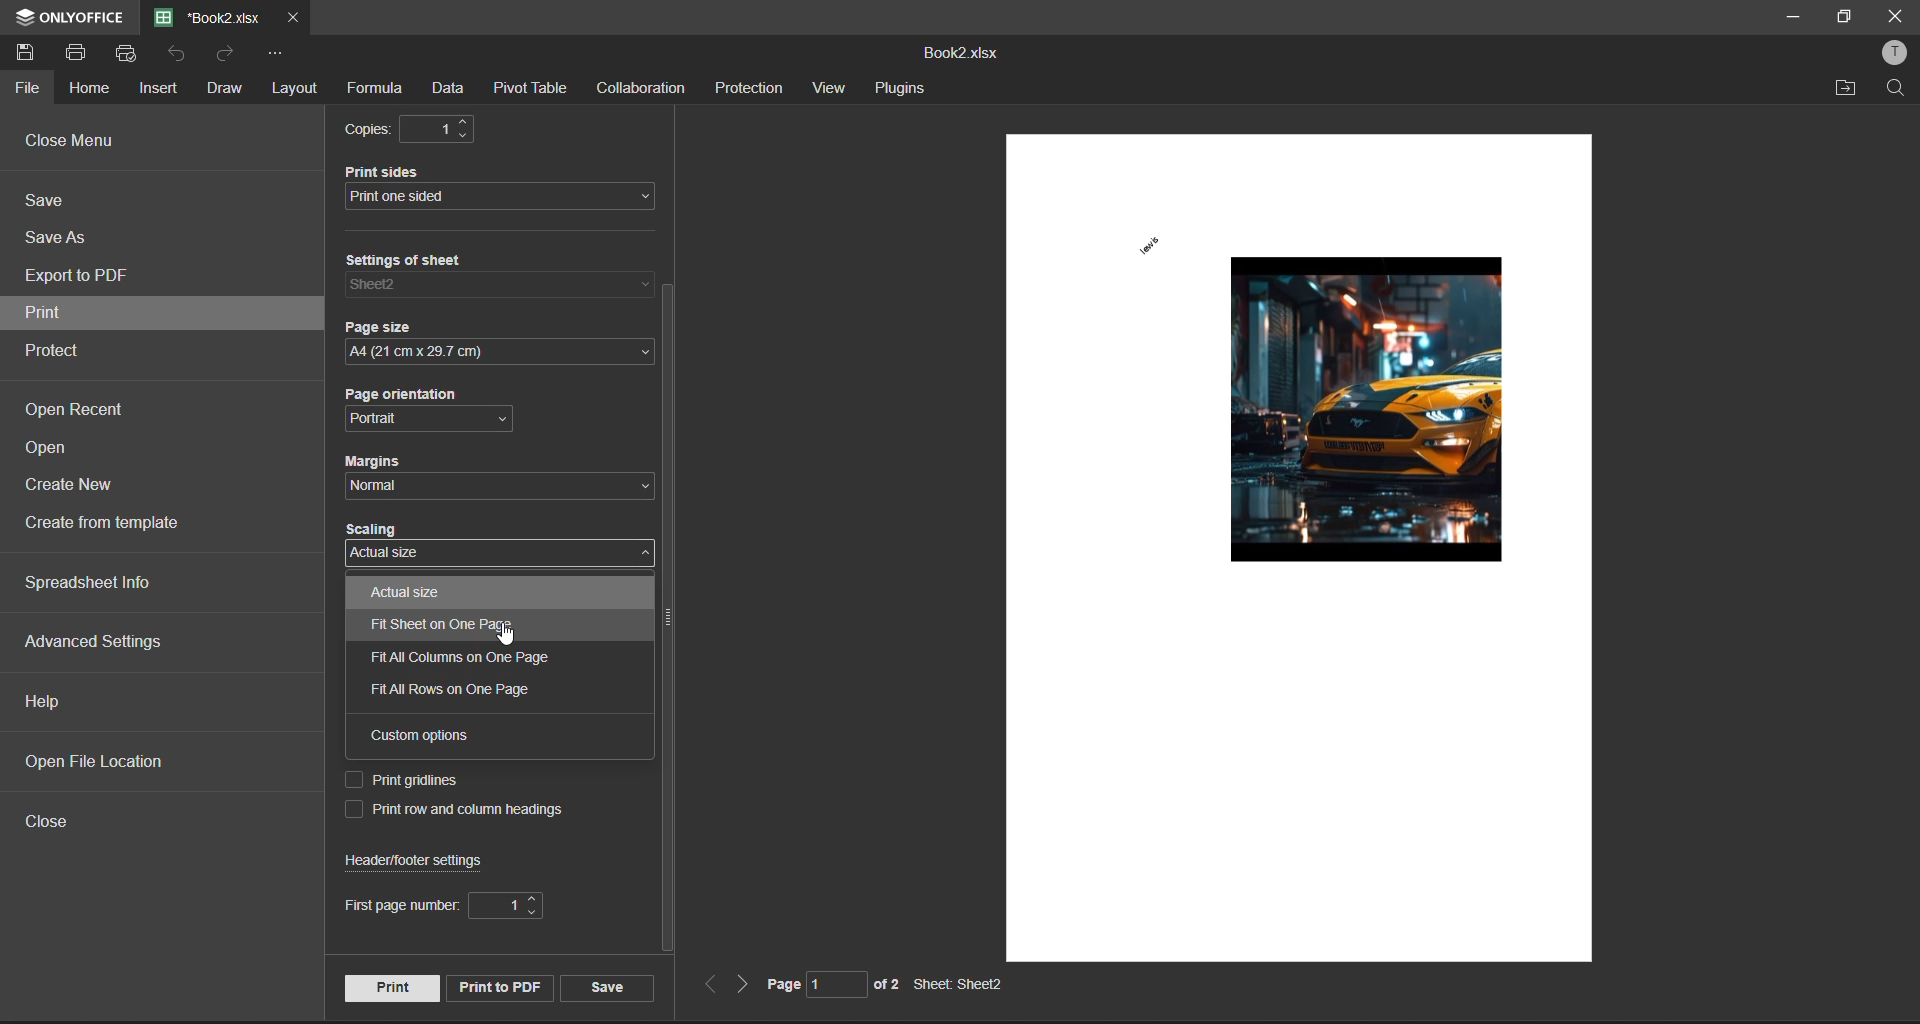  I want to click on close, so click(52, 819).